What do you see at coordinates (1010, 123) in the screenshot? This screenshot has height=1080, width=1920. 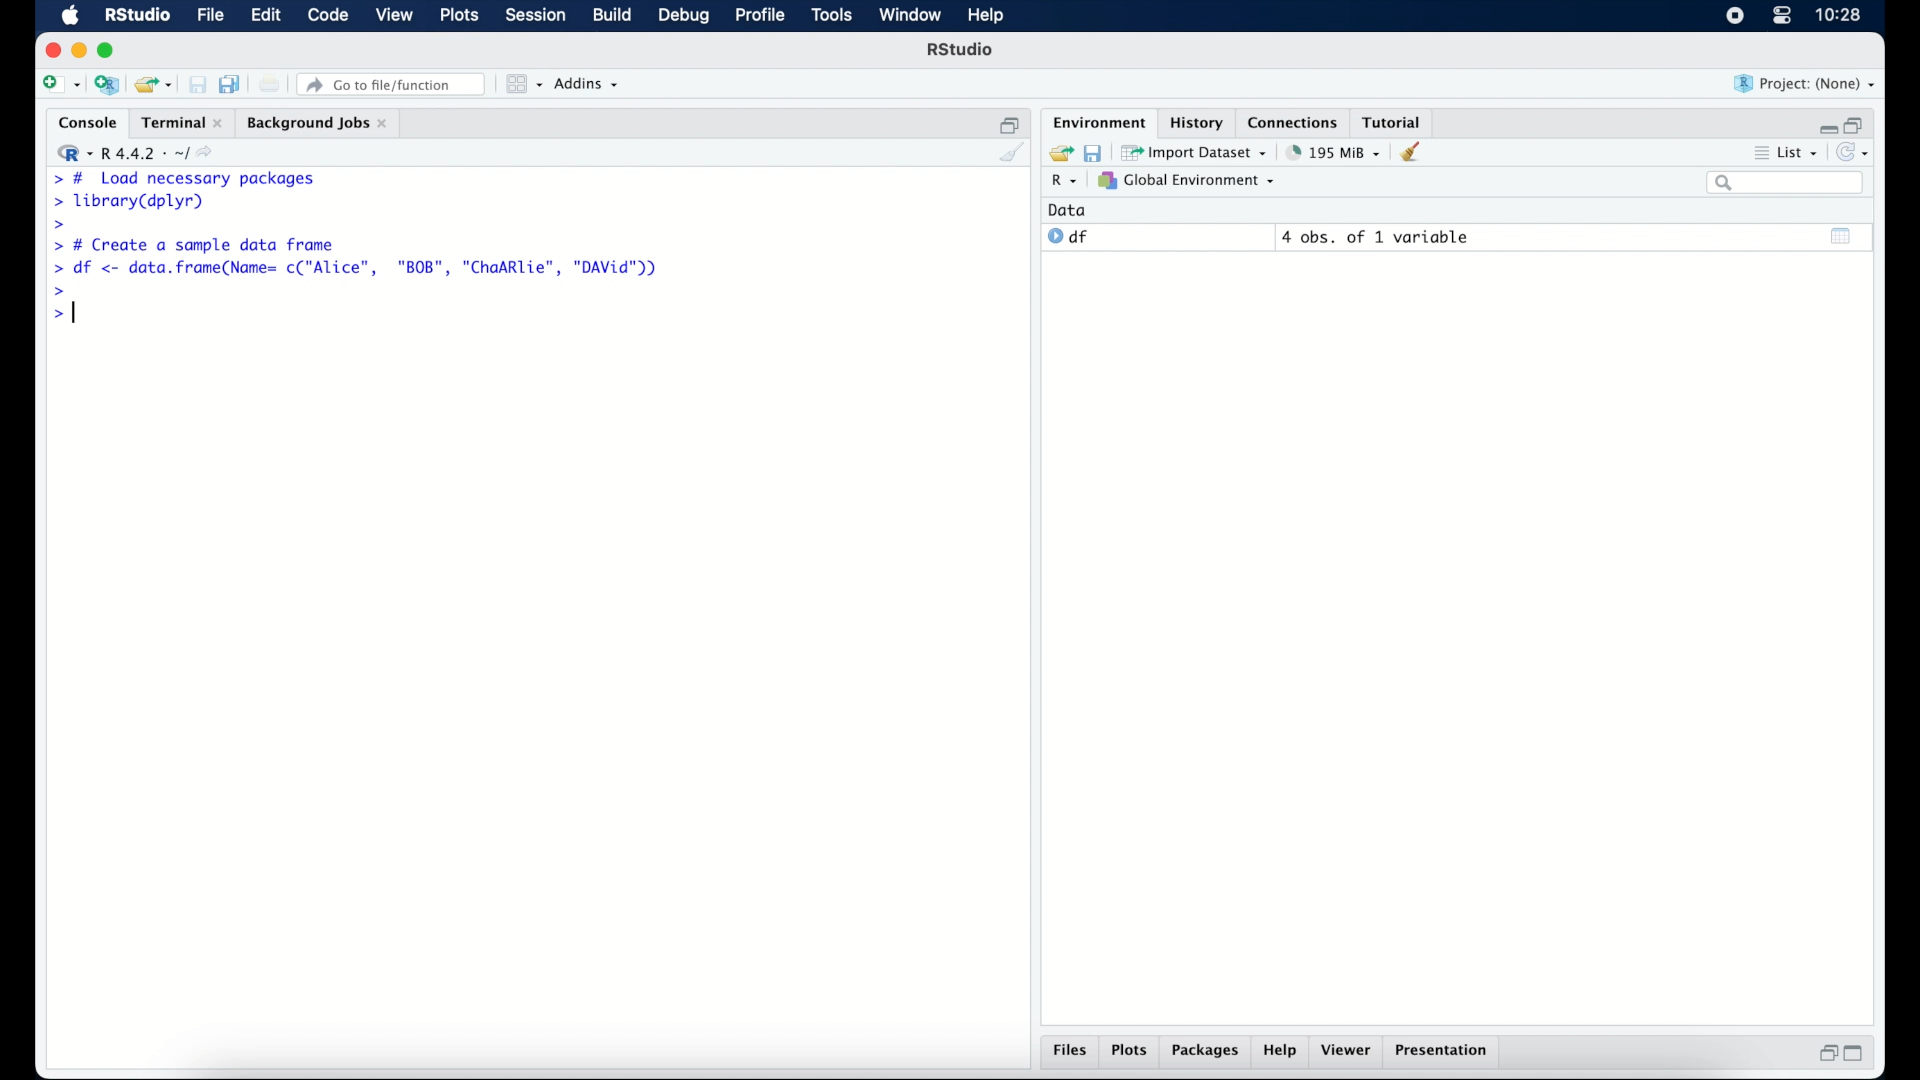 I see `restore down` at bounding box center [1010, 123].